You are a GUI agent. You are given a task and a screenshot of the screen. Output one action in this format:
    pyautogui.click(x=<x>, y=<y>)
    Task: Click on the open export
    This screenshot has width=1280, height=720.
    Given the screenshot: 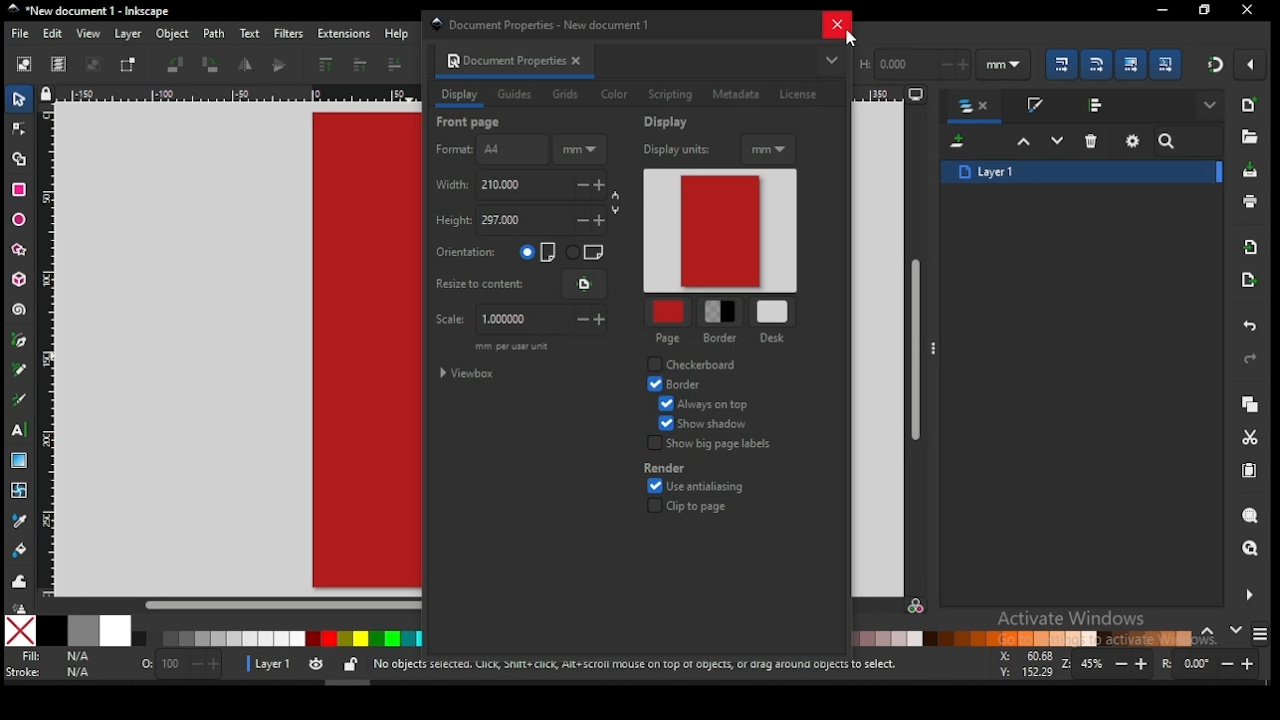 What is the action you would take?
    pyautogui.click(x=1248, y=279)
    